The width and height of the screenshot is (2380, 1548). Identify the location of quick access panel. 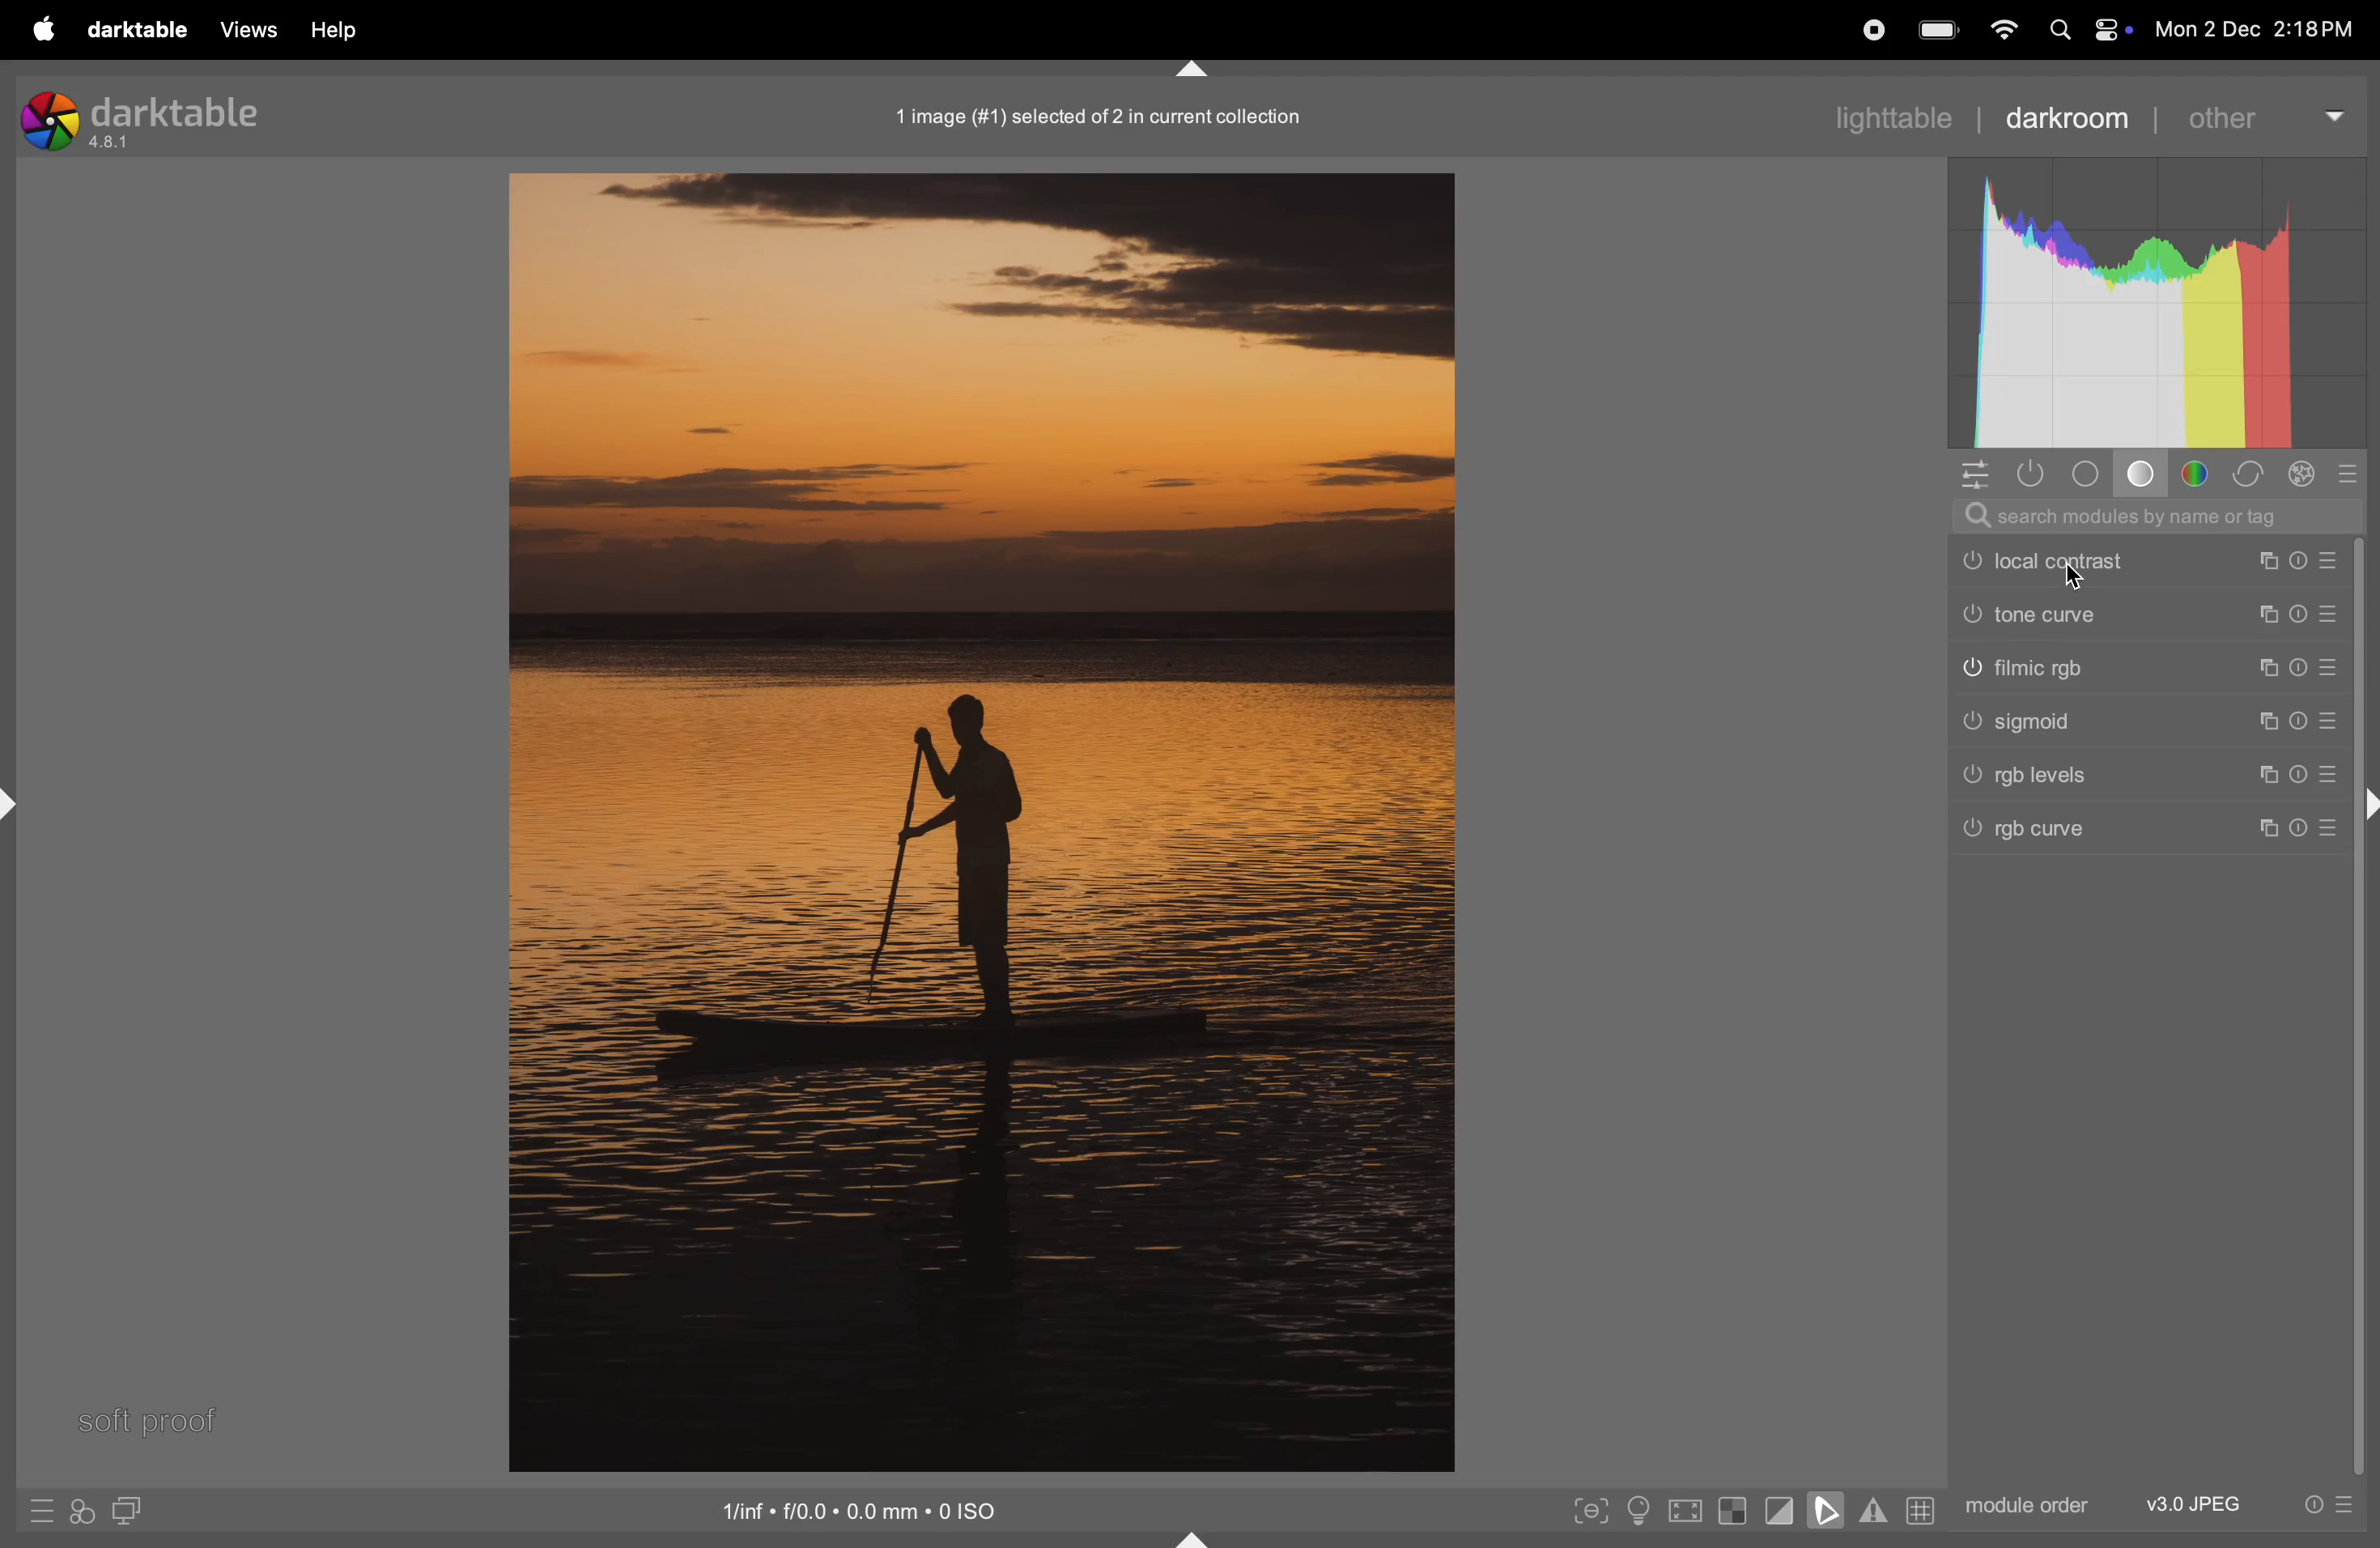
(1970, 473).